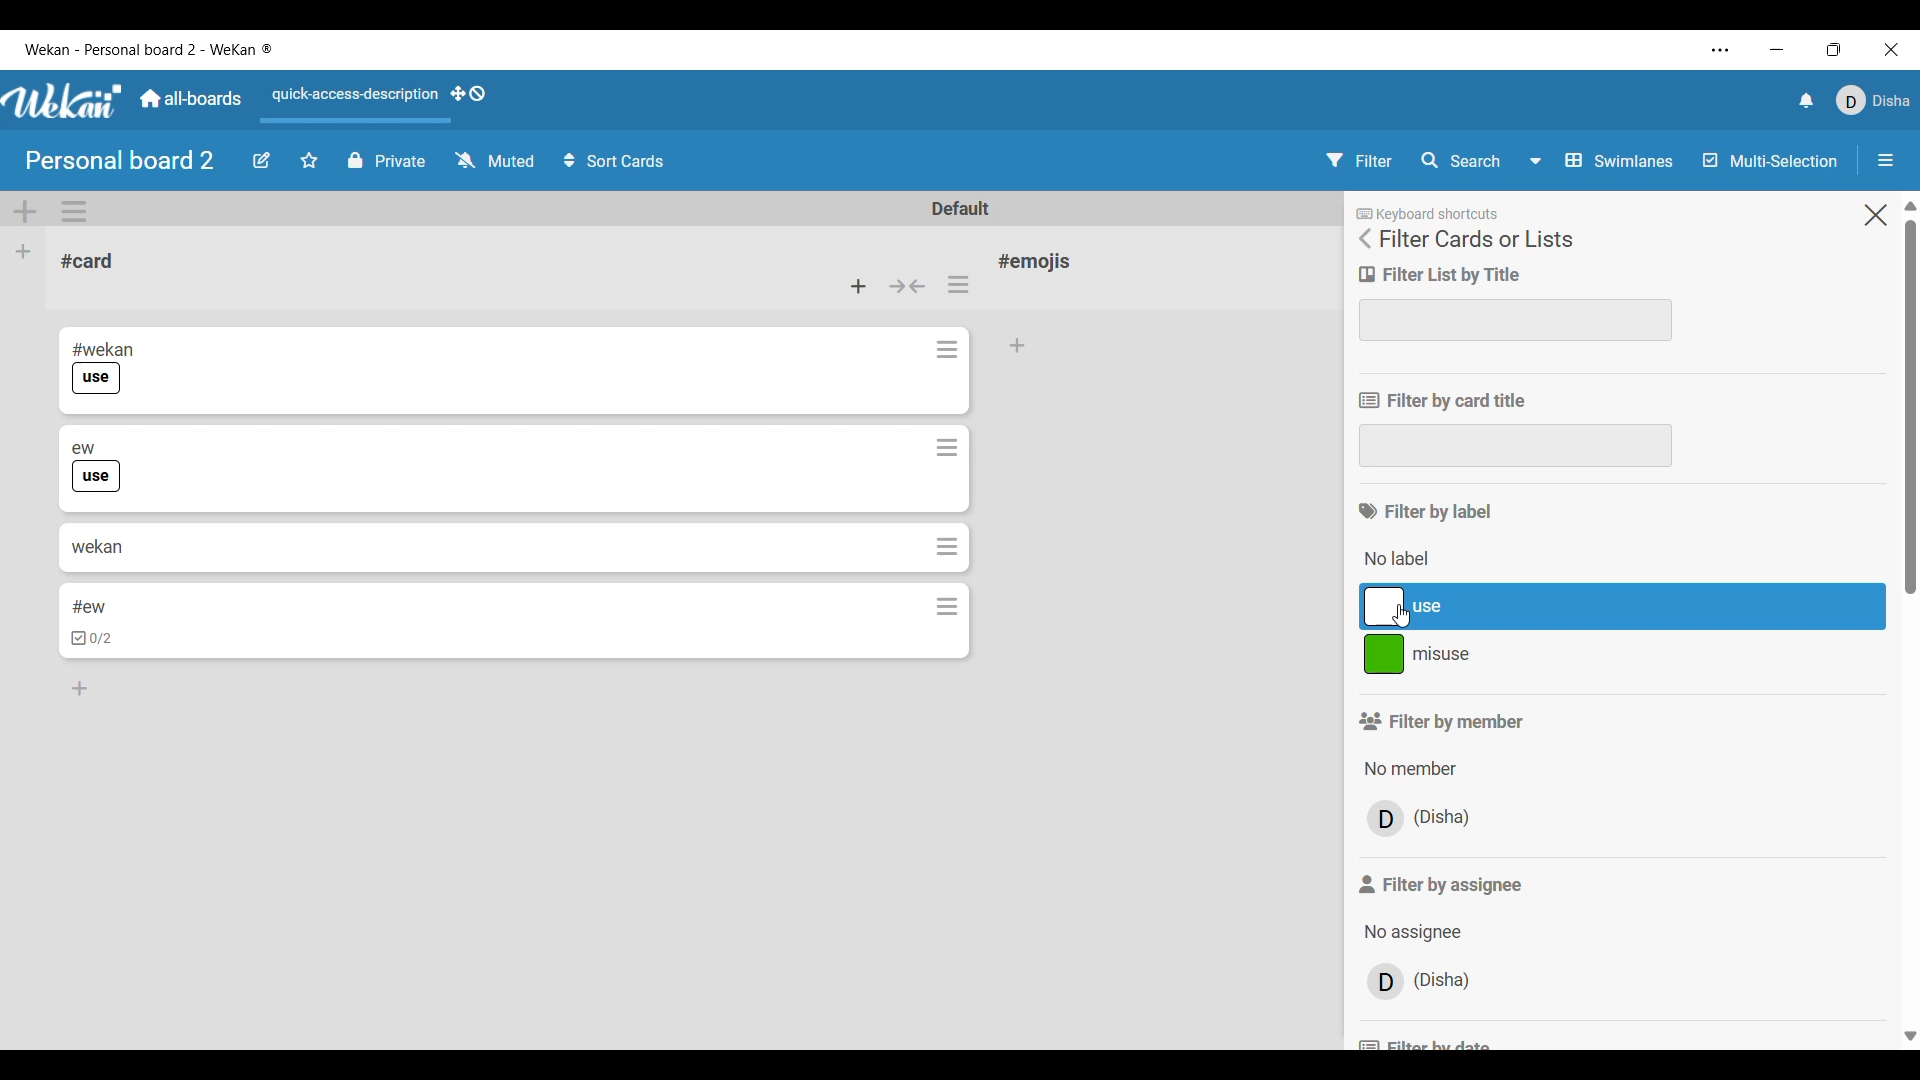  I want to click on keyboard shortcut, so click(1433, 212).